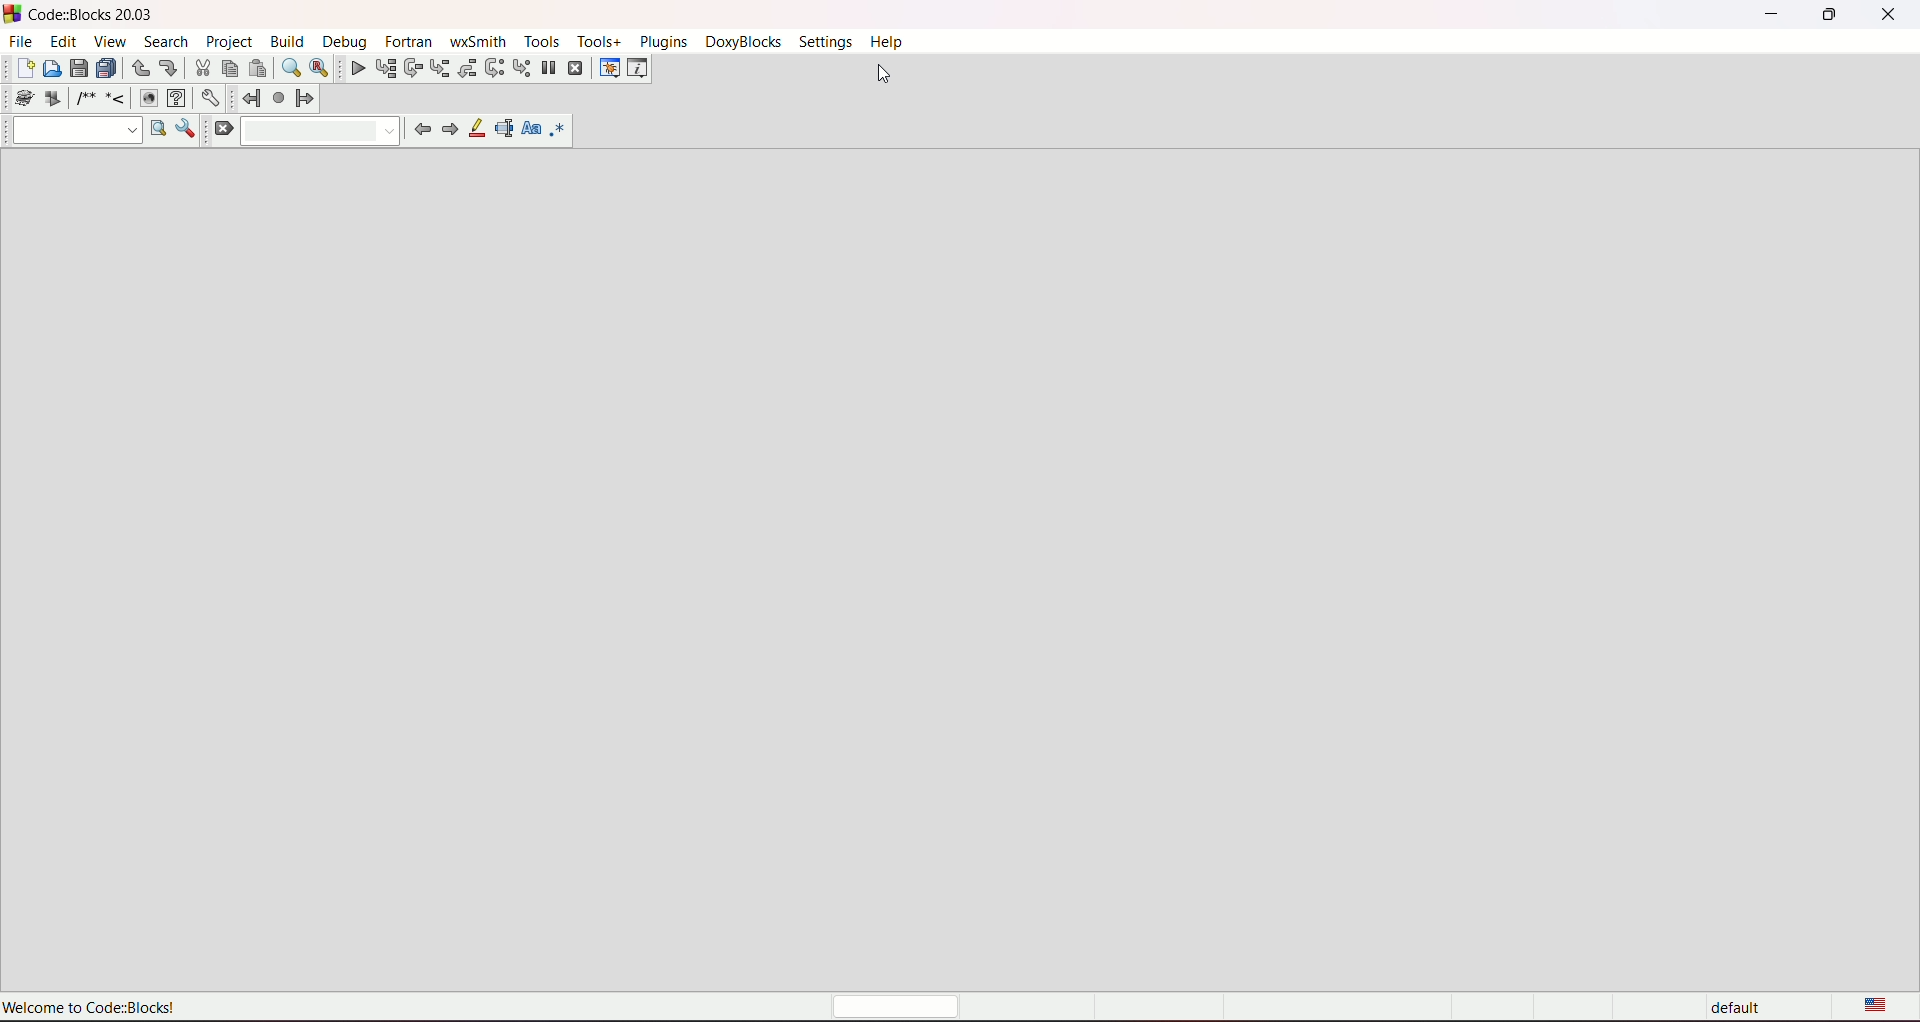 The image size is (1920, 1022). I want to click on next, so click(451, 129).